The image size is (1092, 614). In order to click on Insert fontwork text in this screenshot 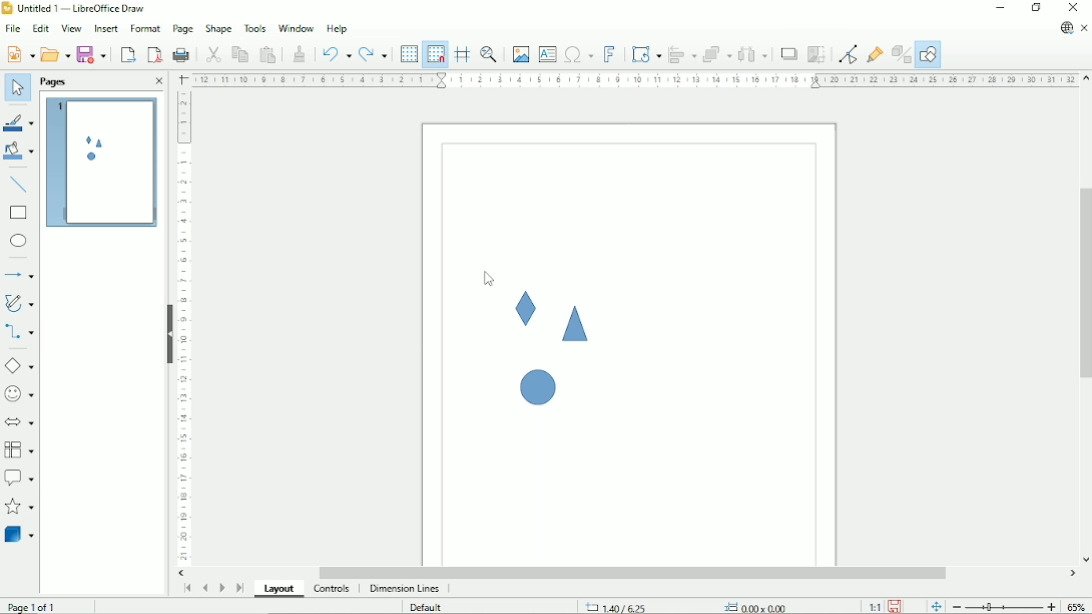, I will do `click(609, 54)`.